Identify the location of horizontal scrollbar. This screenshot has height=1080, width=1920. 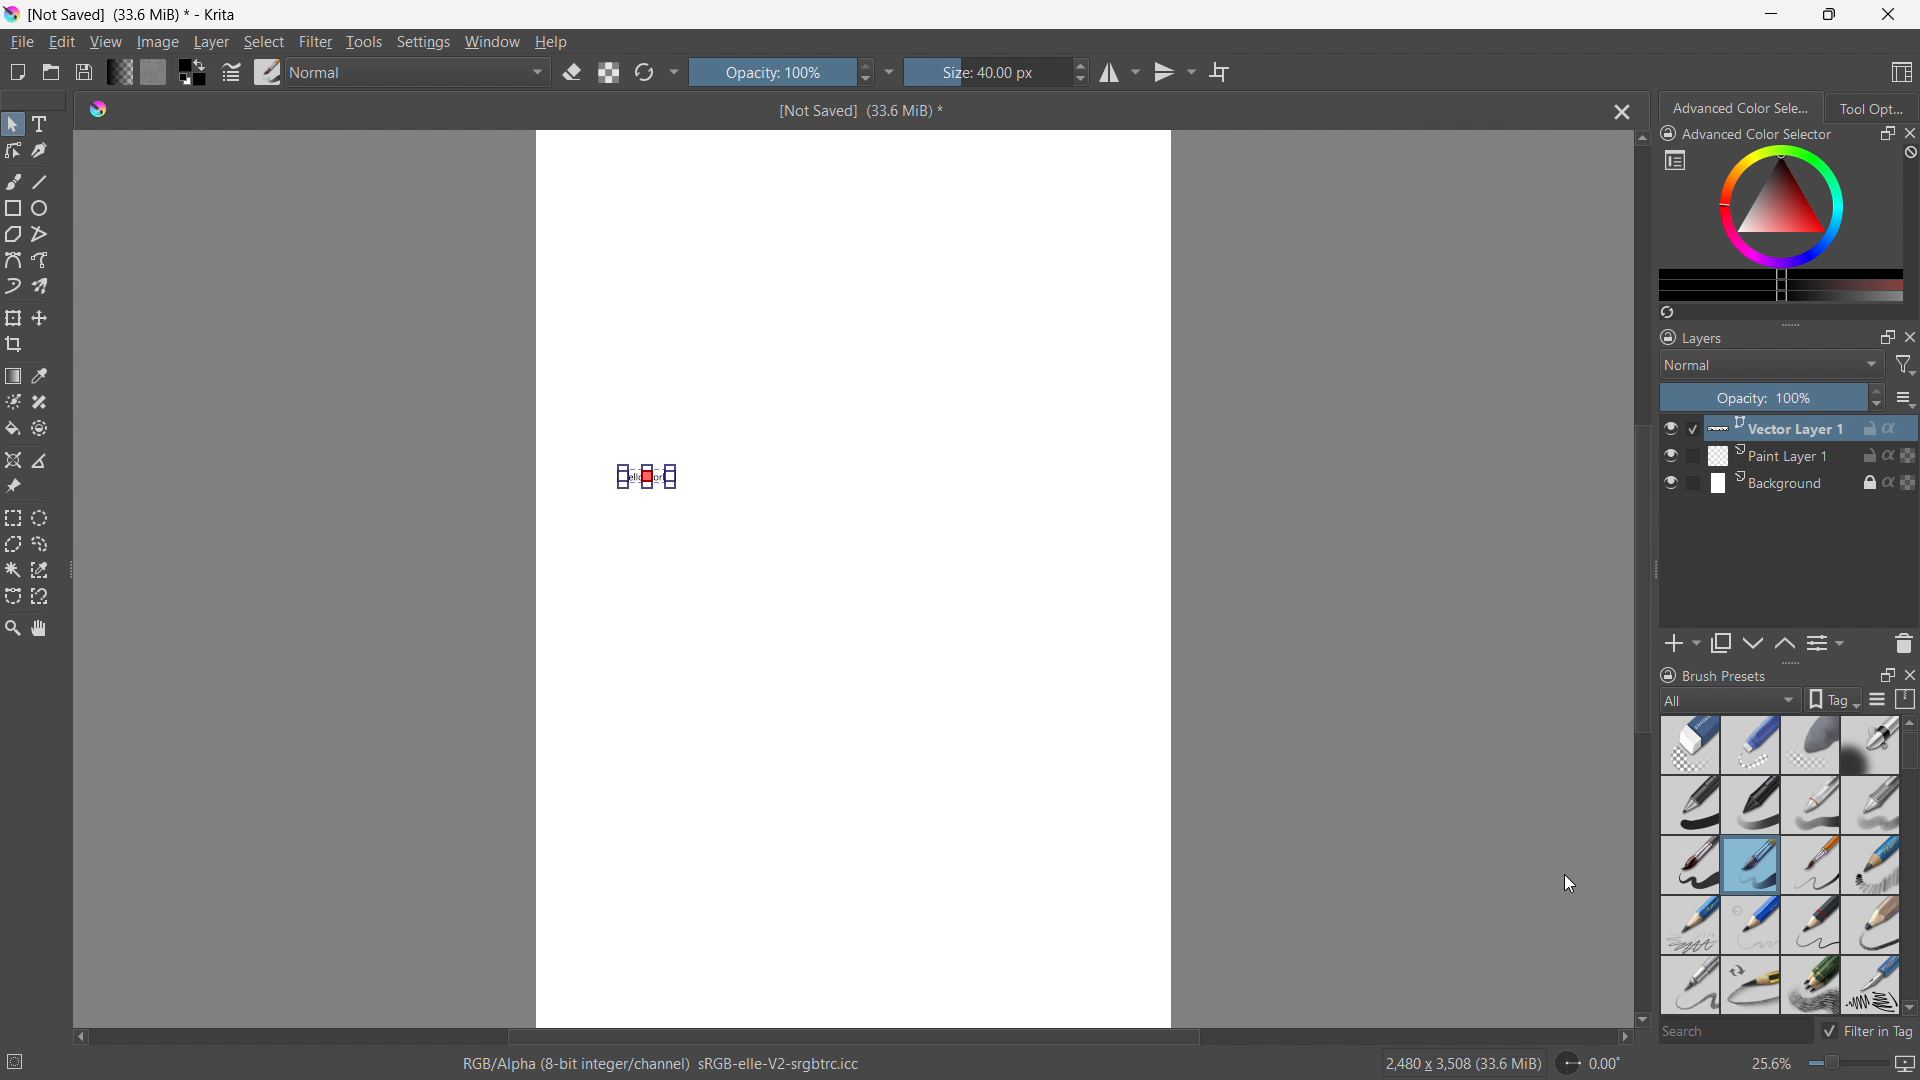
(852, 1034).